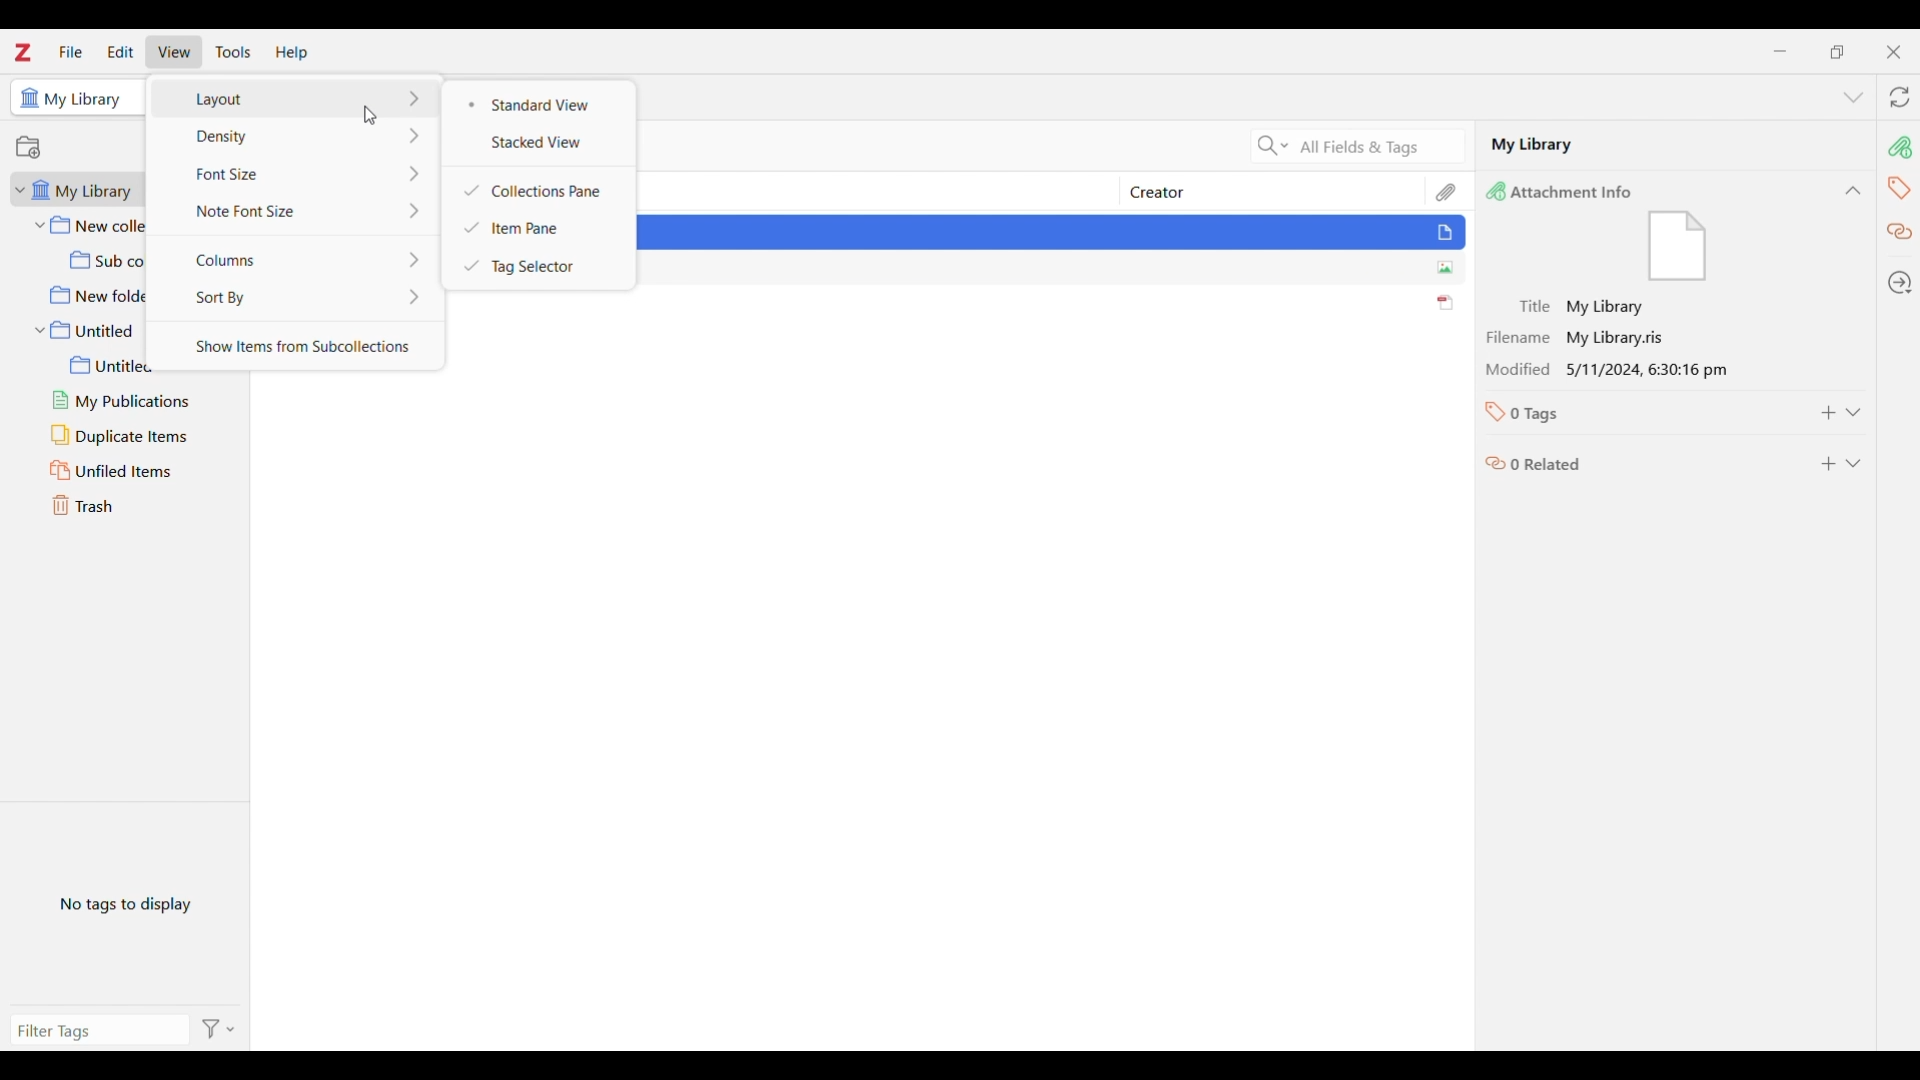  Describe the element at coordinates (1253, 191) in the screenshot. I see `Creator column` at that location.